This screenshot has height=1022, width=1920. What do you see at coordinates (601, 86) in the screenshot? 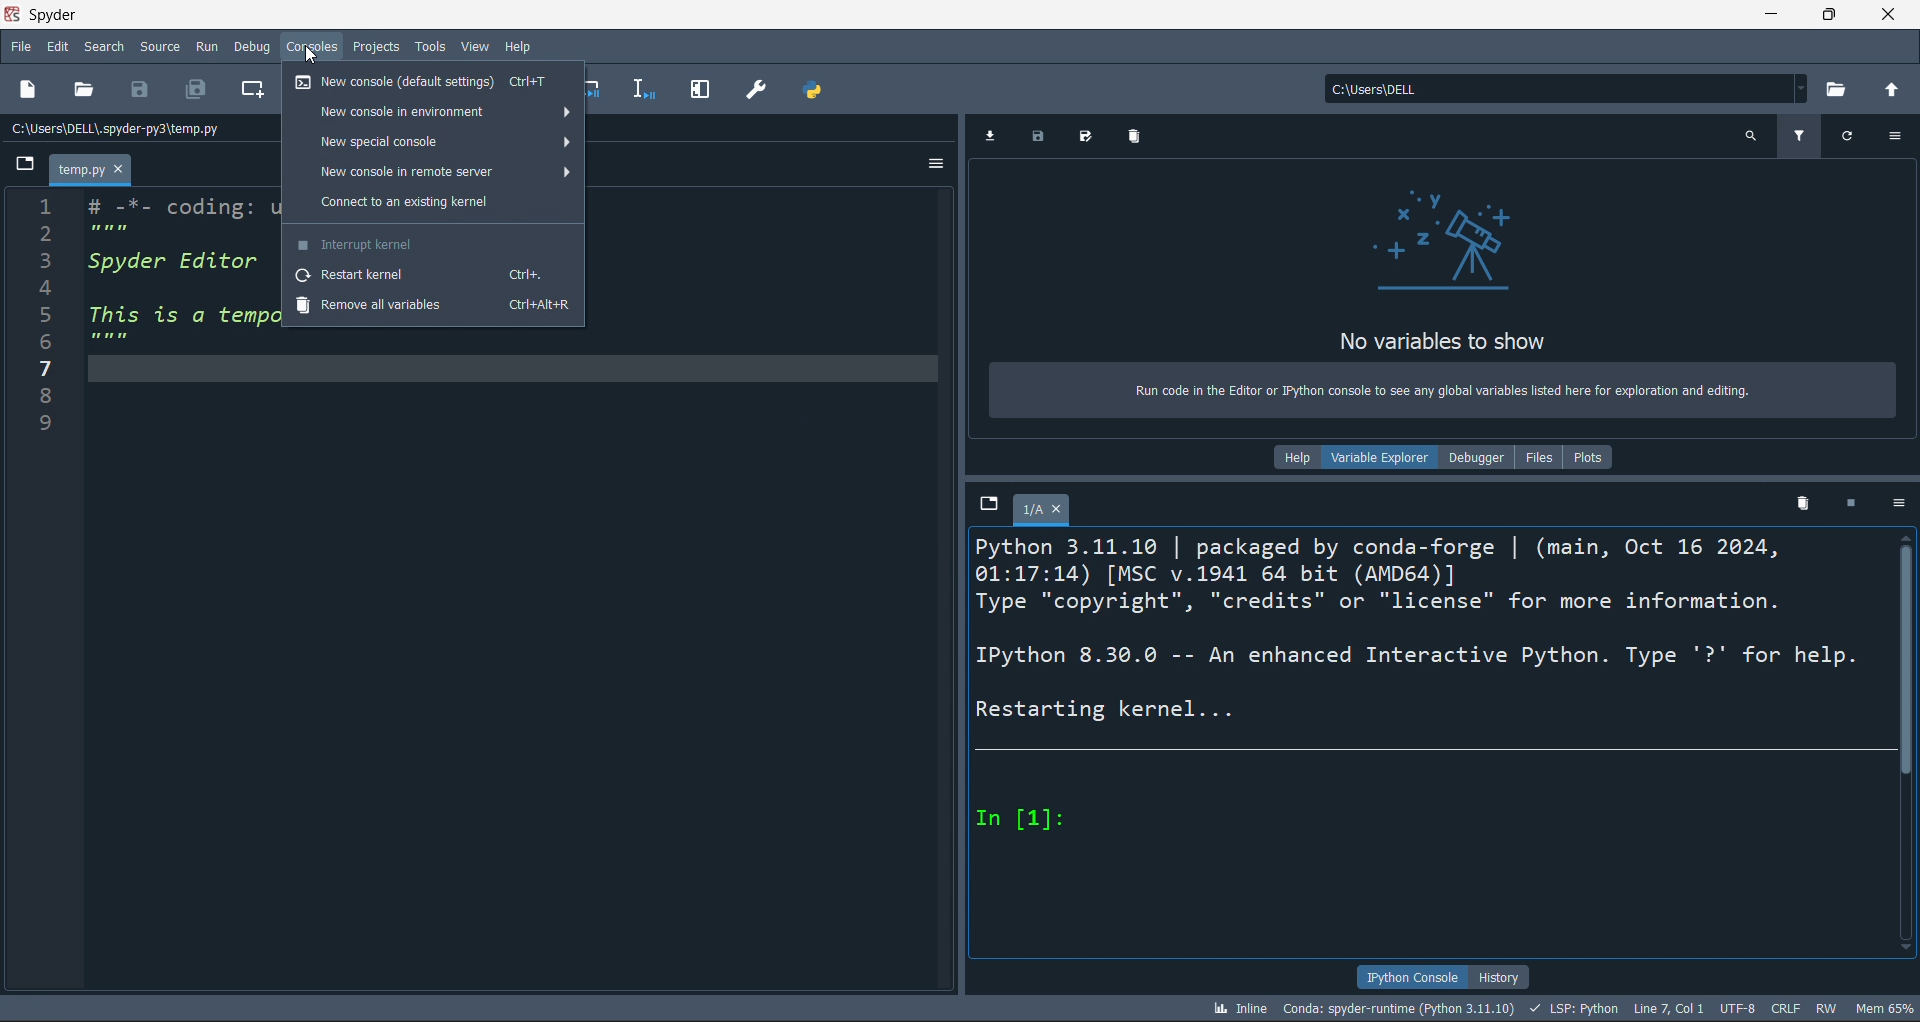
I see `debug cell` at bounding box center [601, 86].